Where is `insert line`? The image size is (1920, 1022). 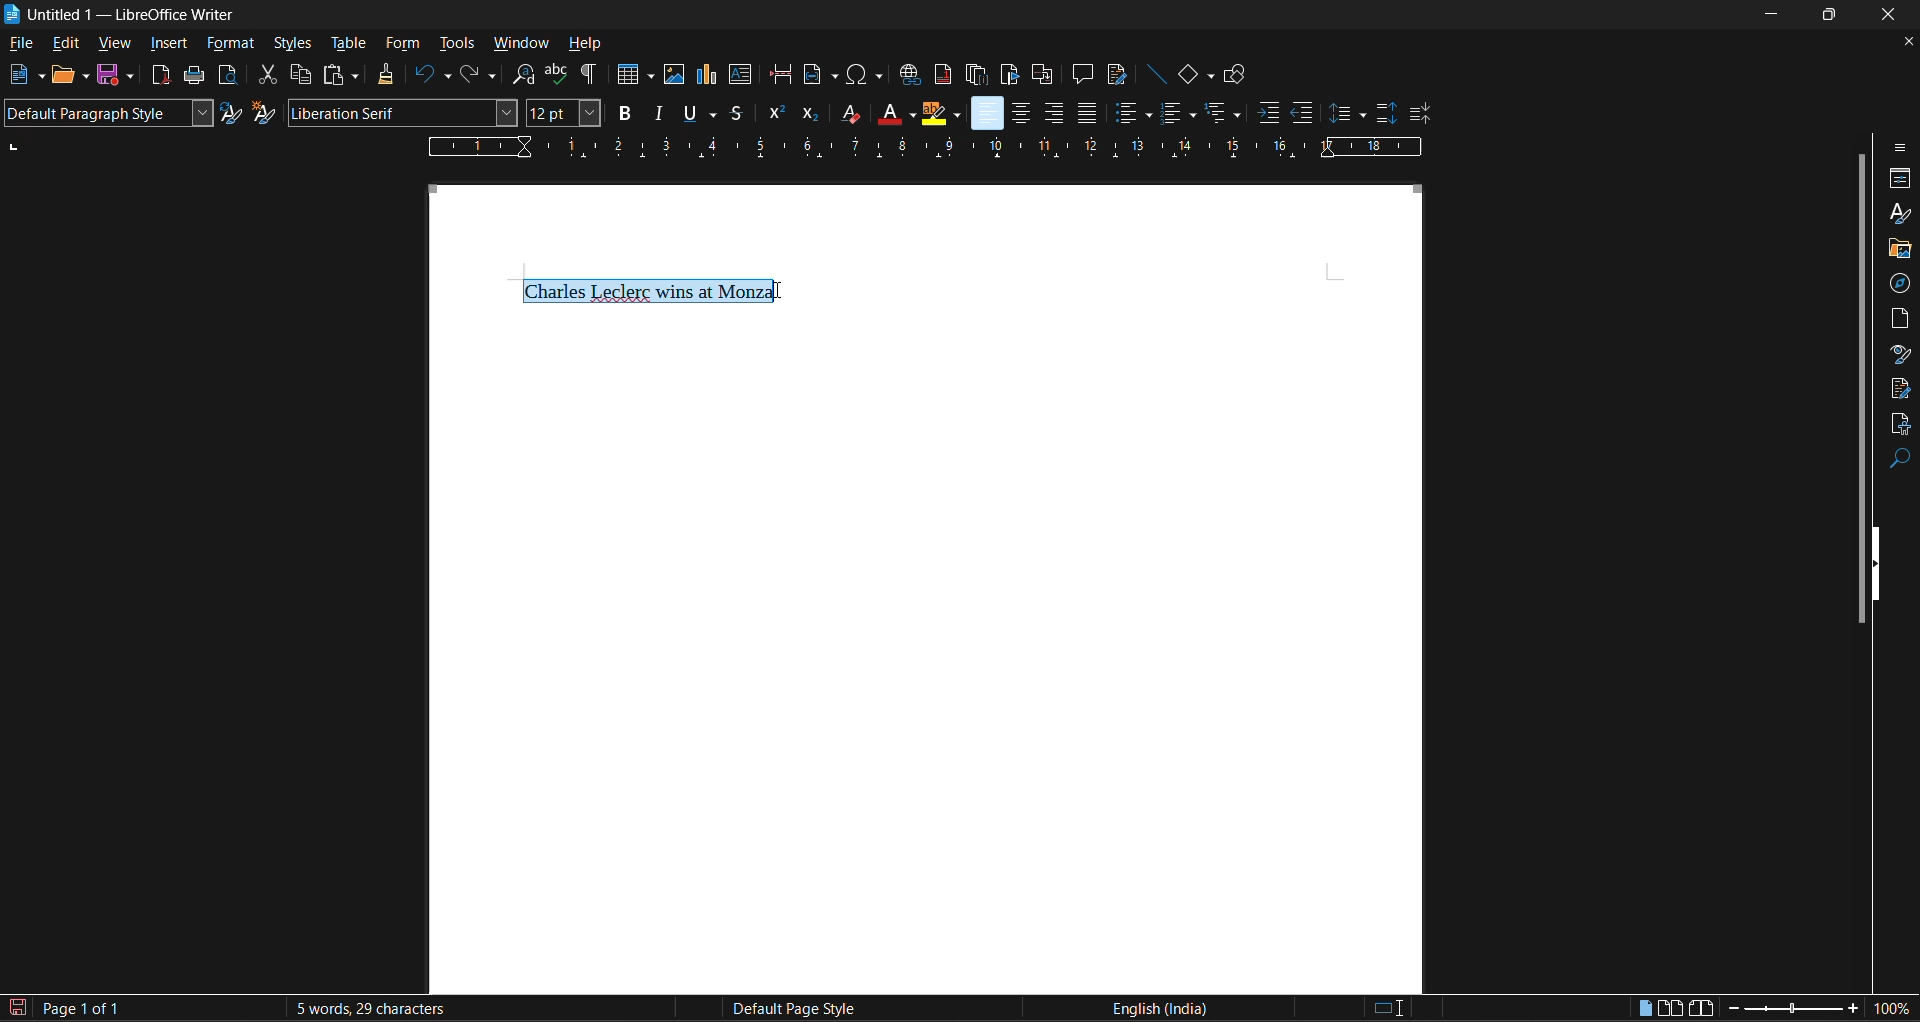
insert line is located at coordinates (1154, 74).